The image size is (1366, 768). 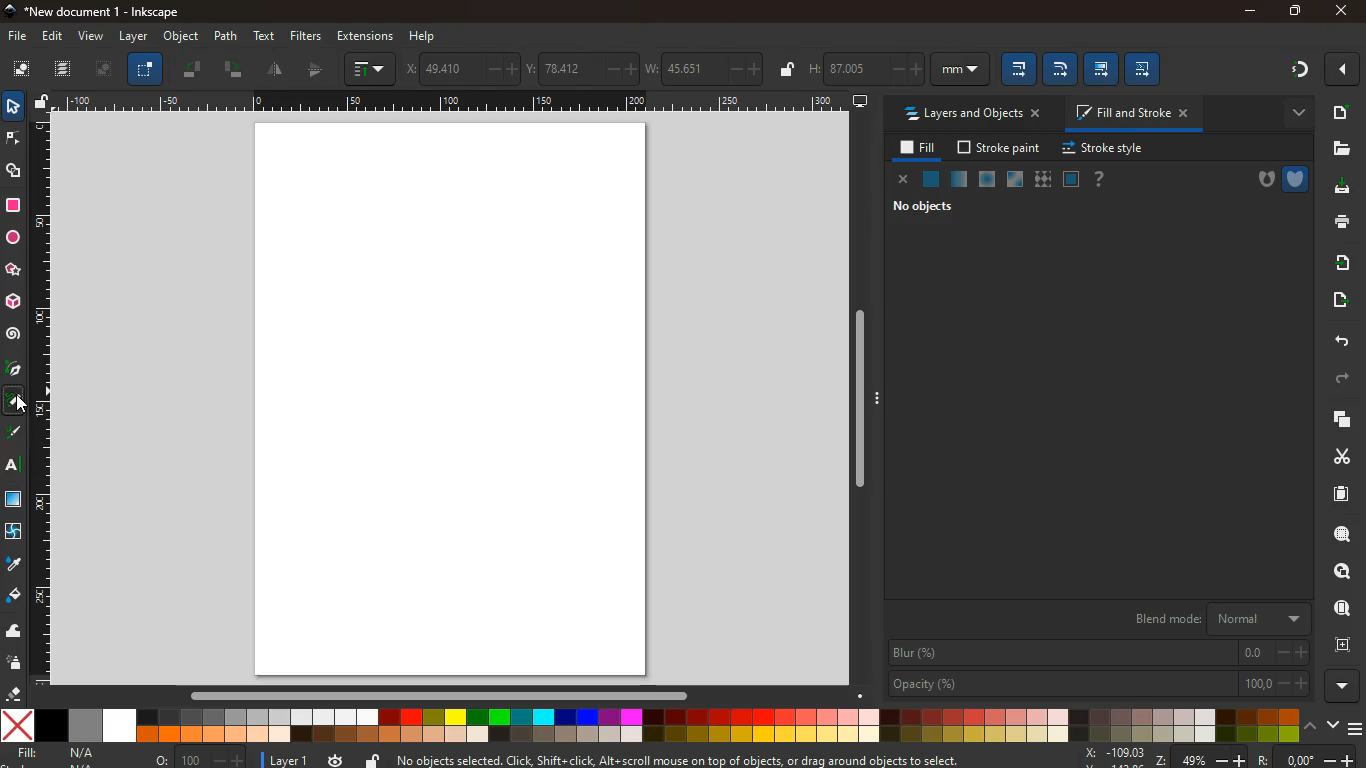 What do you see at coordinates (1335, 419) in the screenshot?
I see `layers` at bounding box center [1335, 419].